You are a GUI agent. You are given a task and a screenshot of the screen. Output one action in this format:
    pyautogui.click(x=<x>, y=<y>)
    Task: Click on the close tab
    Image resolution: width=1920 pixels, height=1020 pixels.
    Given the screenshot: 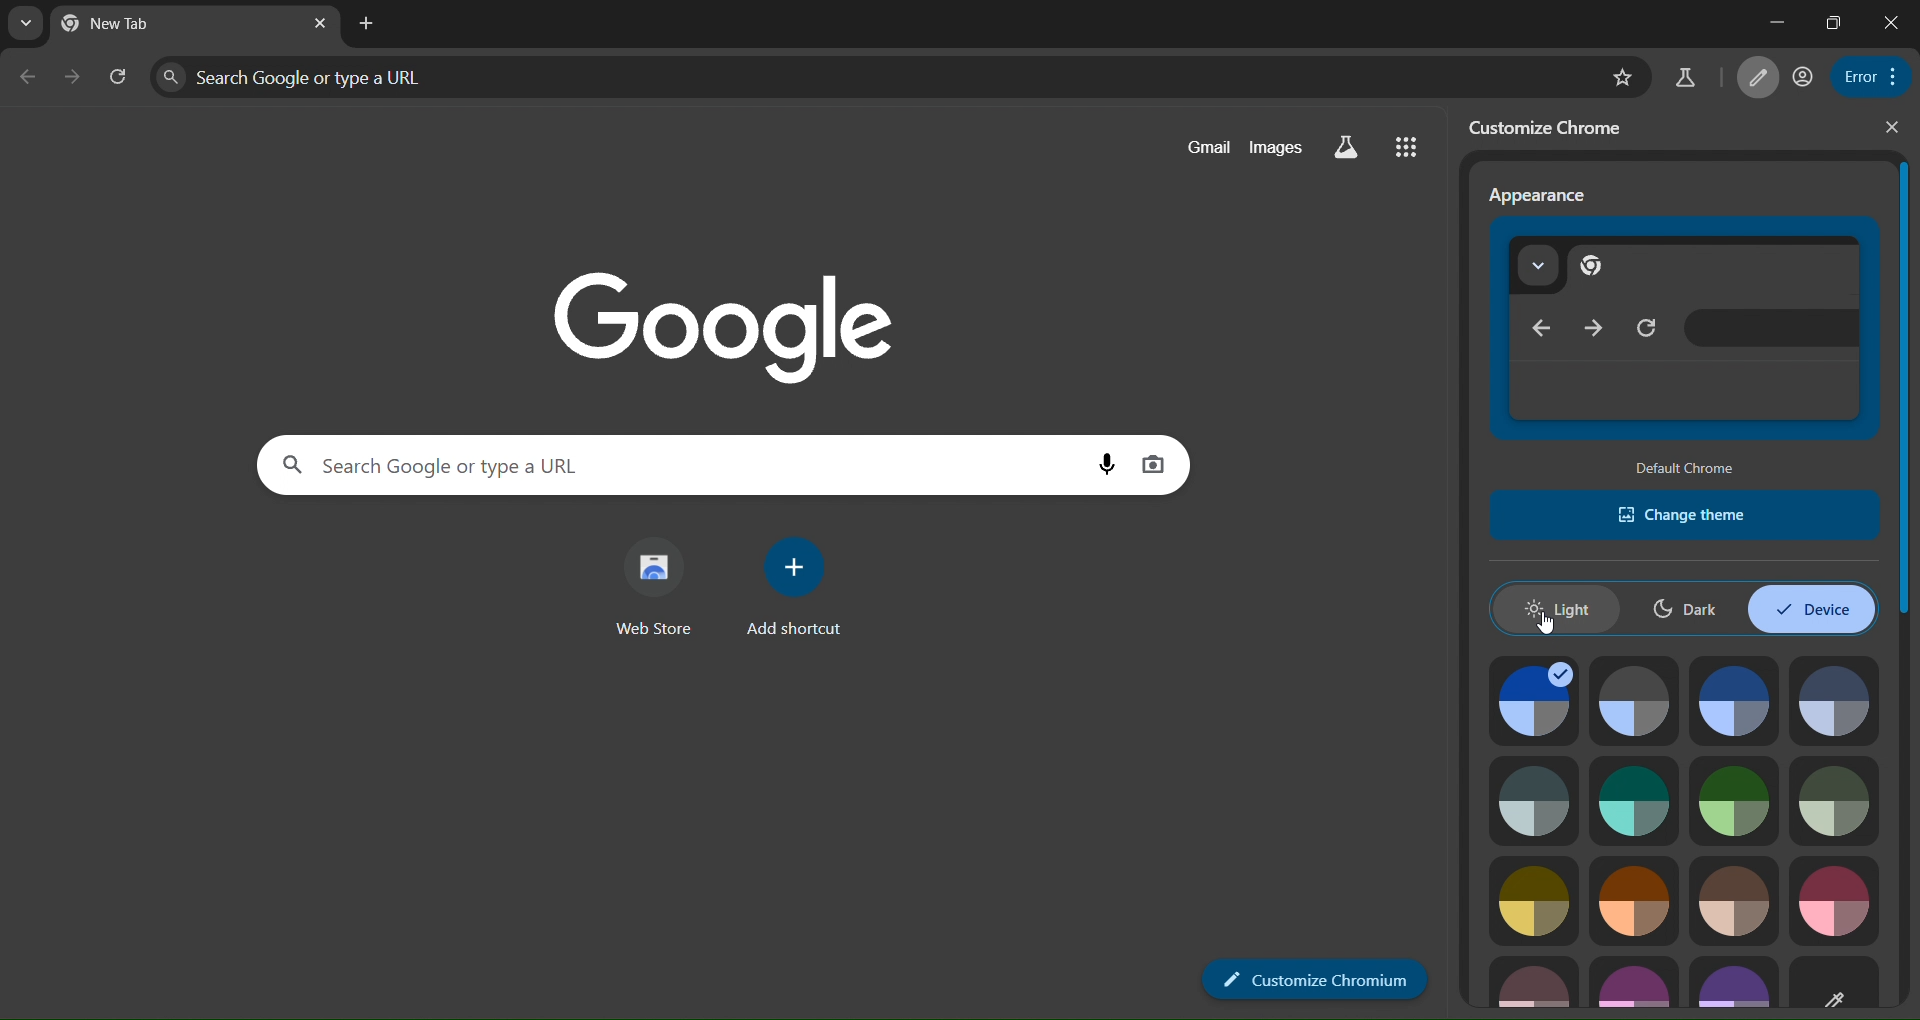 What is the action you would take?
    pyautogui.click(x=370, y=26)
    